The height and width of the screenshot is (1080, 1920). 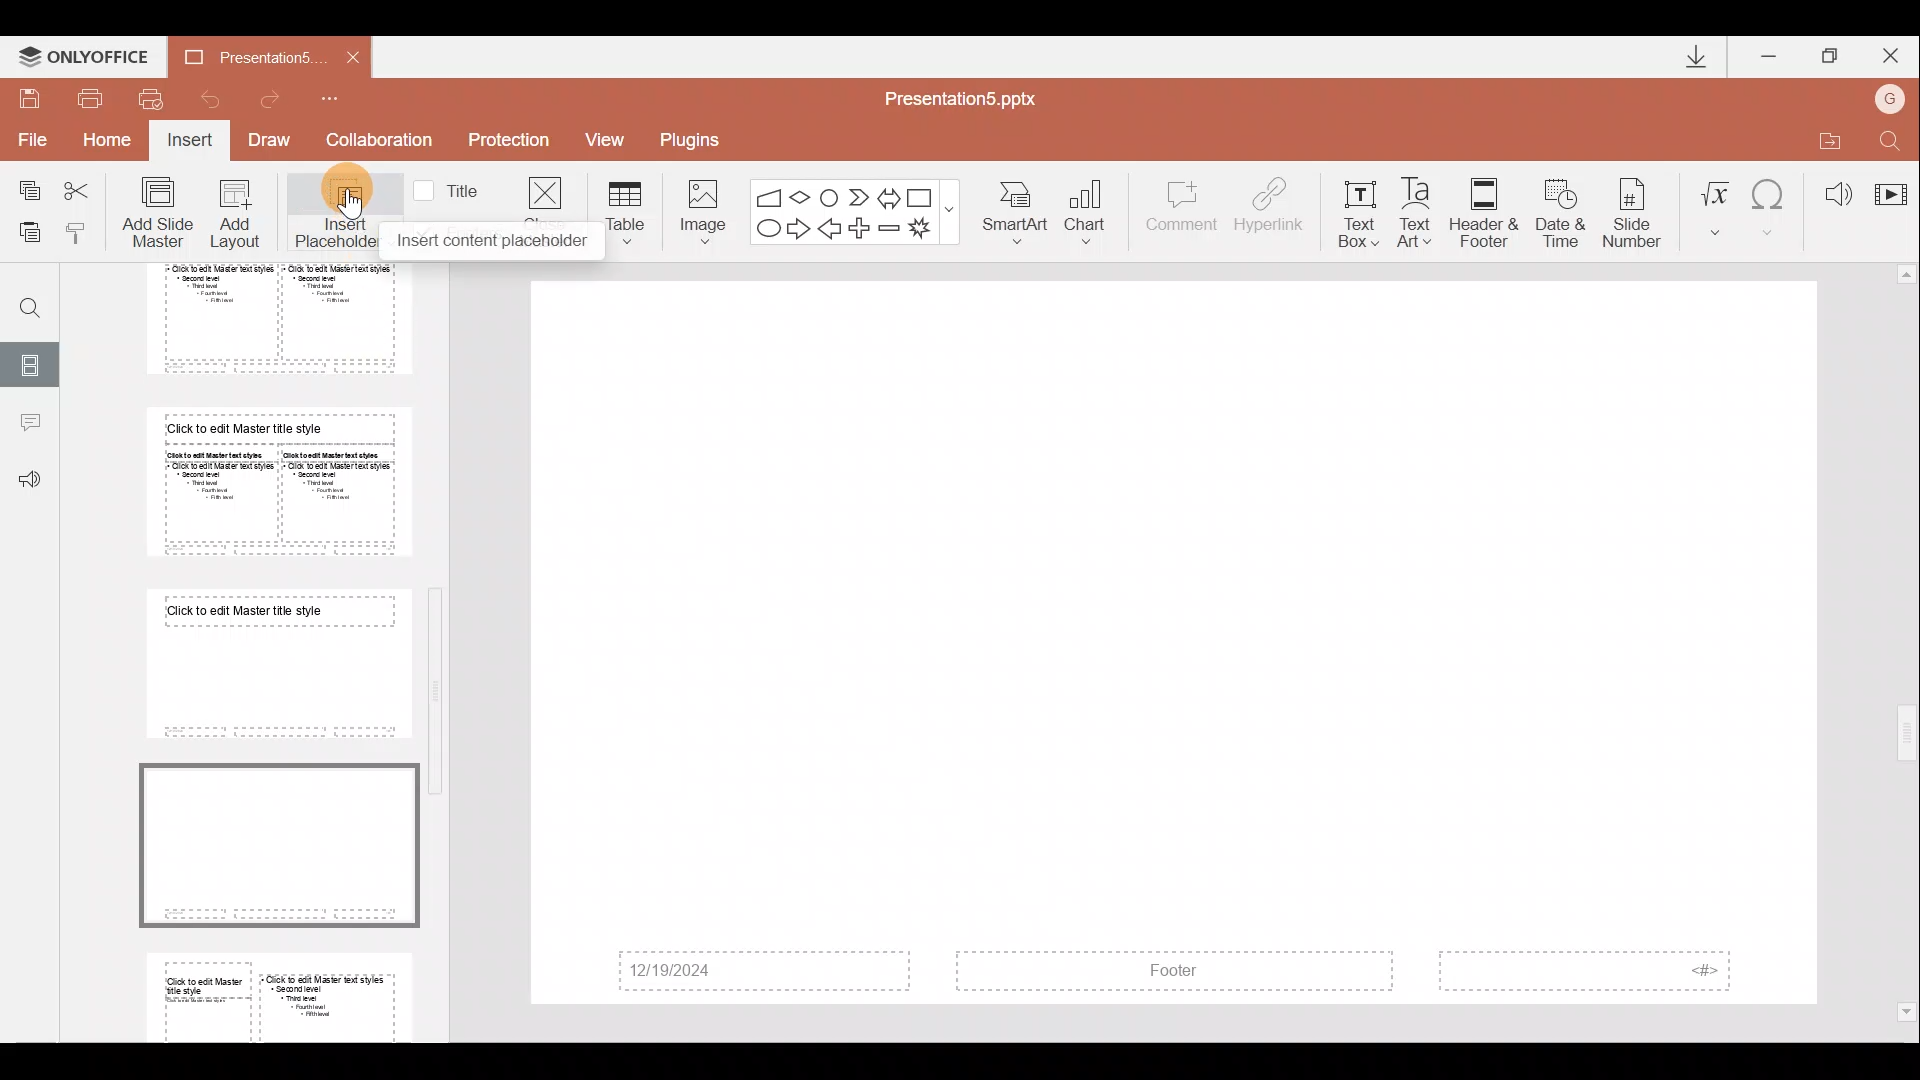 I want to click on Add layout, so click(x=236, y=218).